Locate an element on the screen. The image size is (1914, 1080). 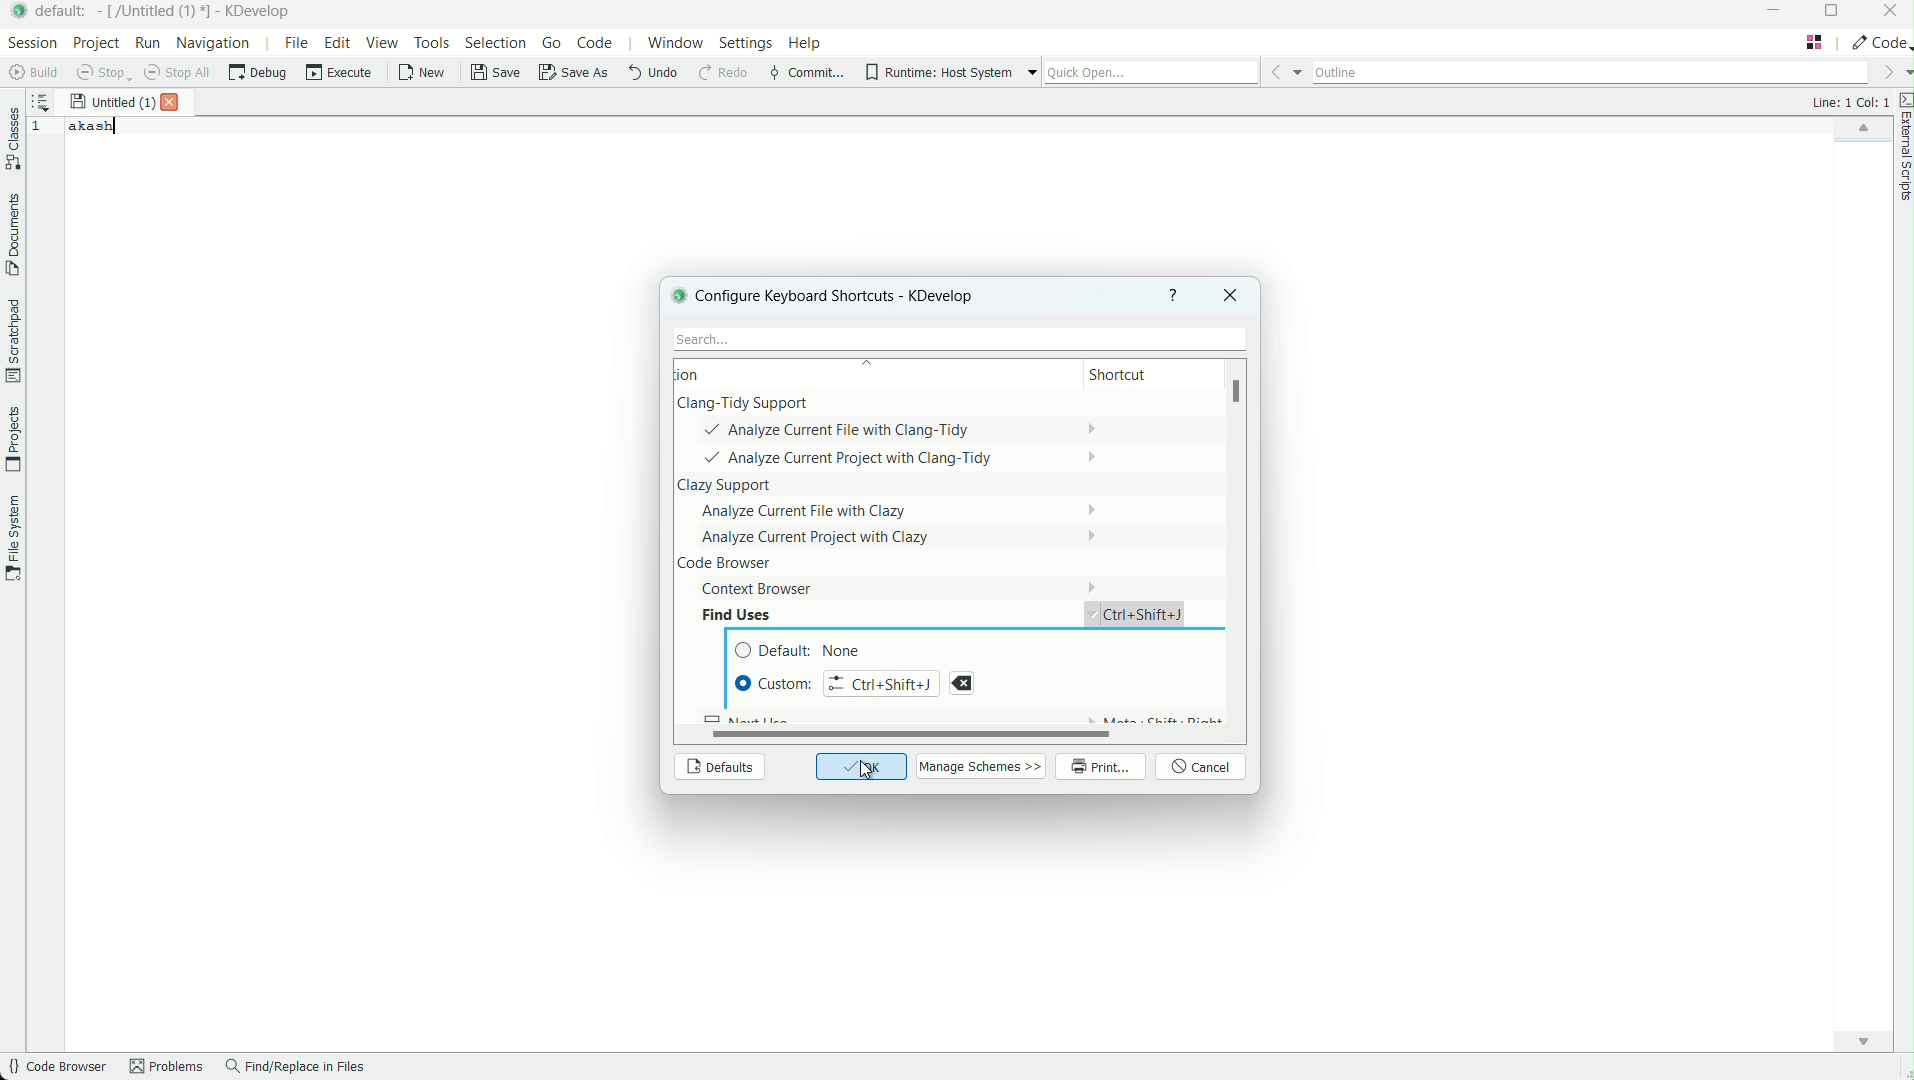
minimize is located at coordinates (1775, 12).